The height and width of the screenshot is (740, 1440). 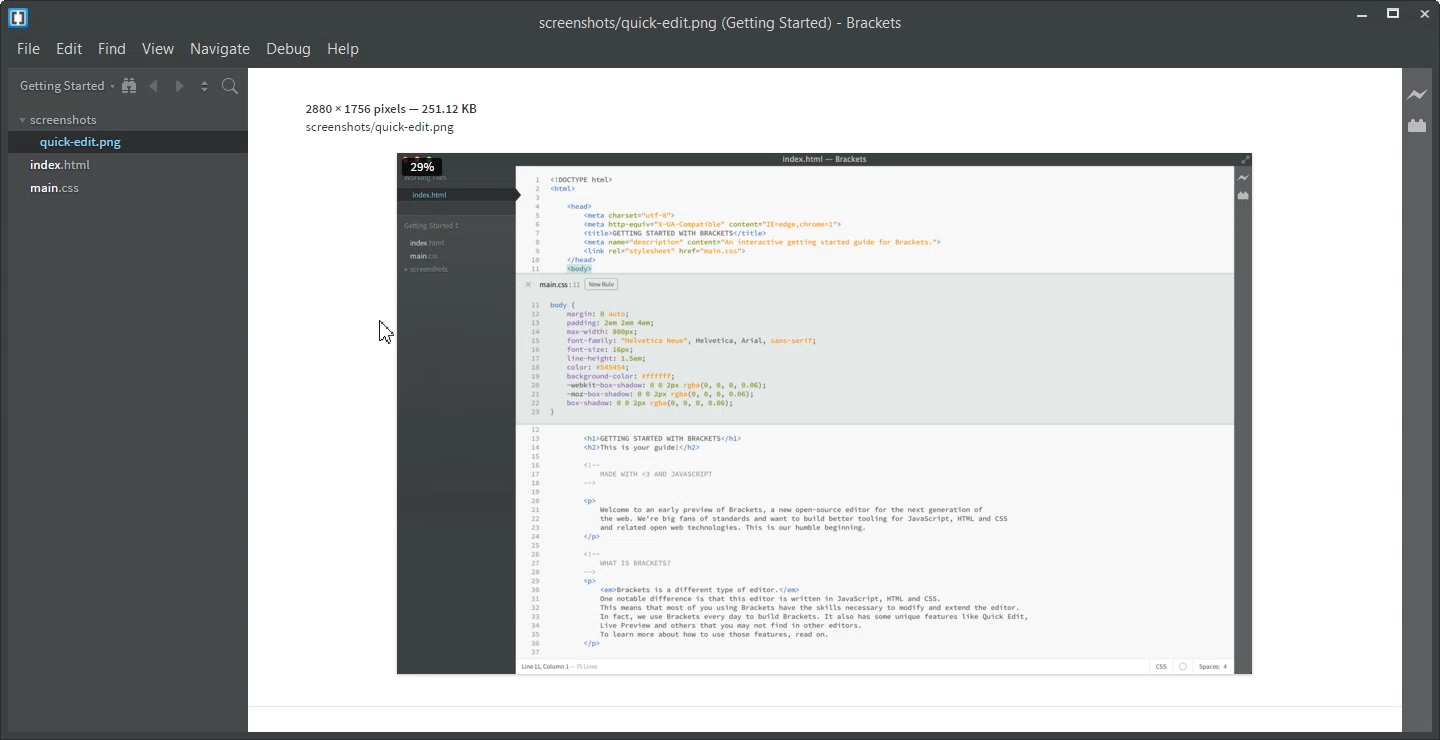 I want to click on Debug, so click(x=289, y=50).